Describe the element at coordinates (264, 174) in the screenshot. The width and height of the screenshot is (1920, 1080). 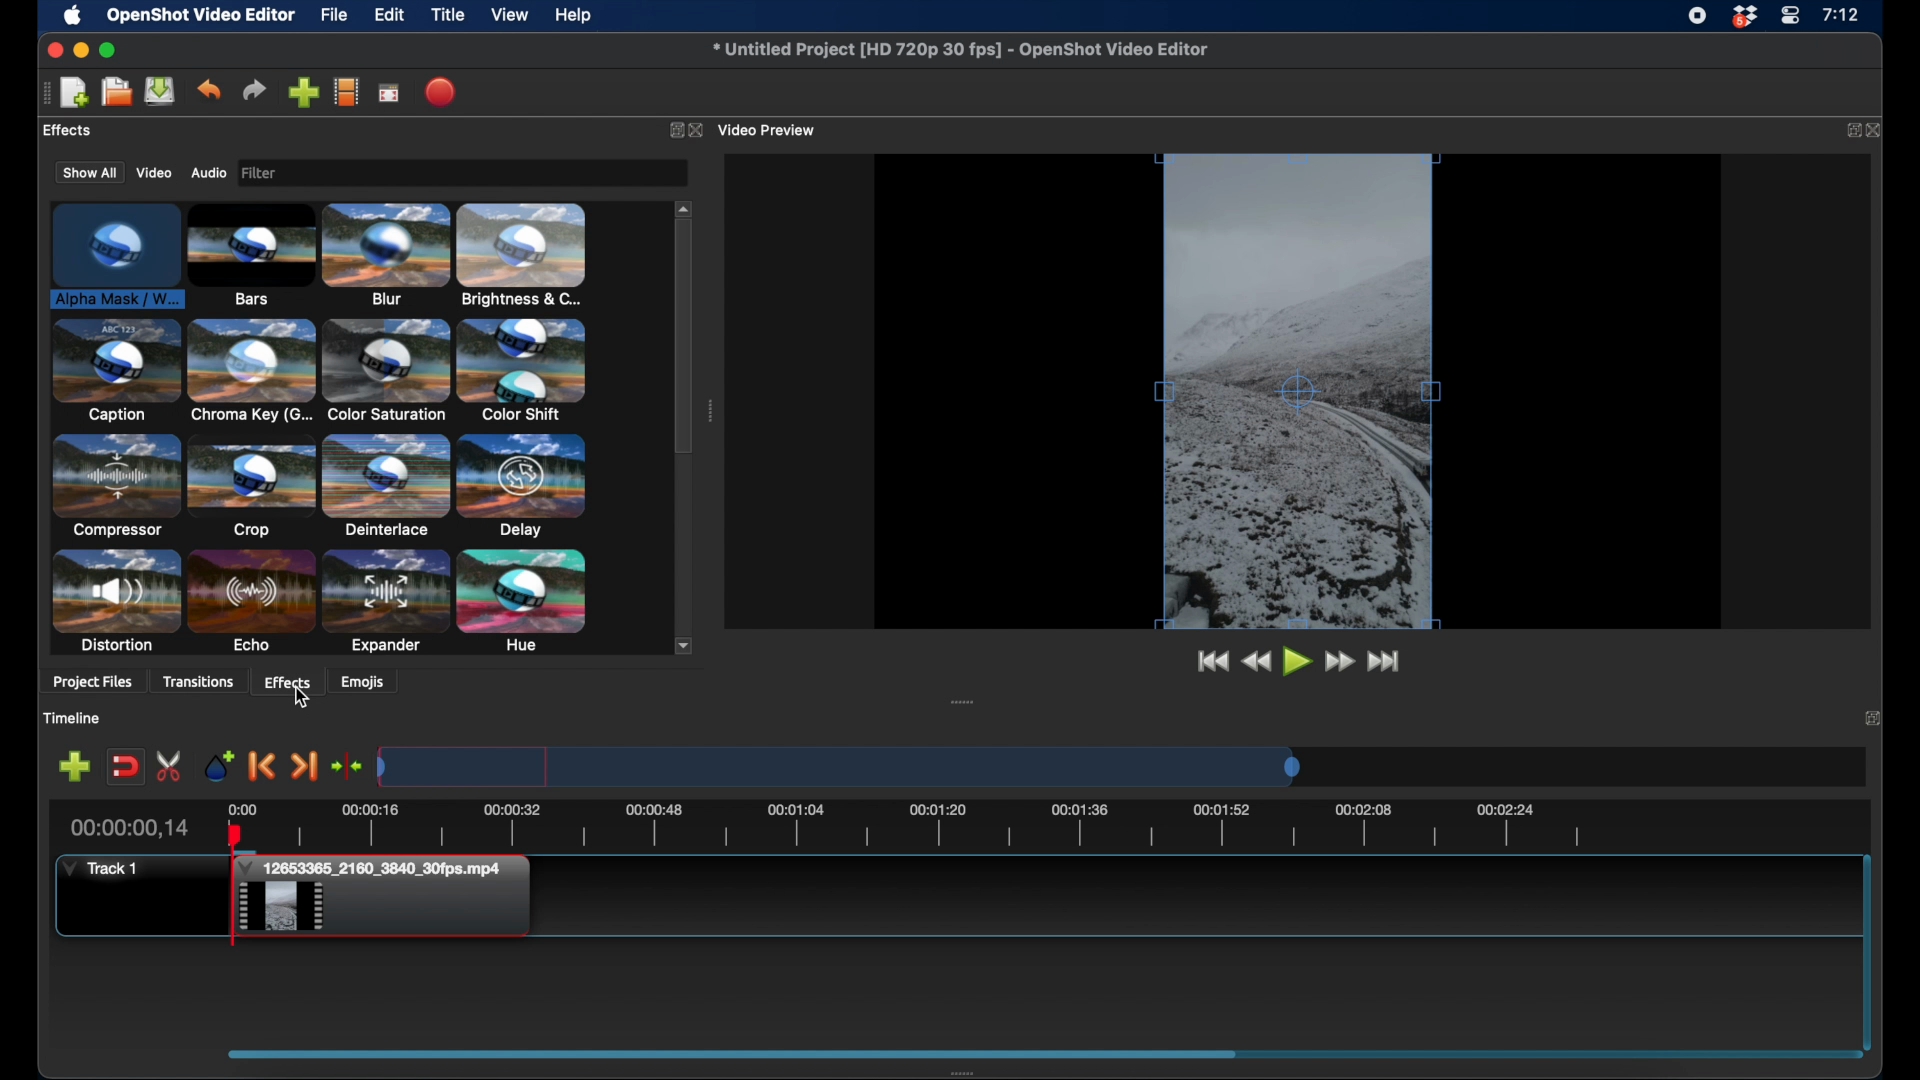
I see `image` at that location.